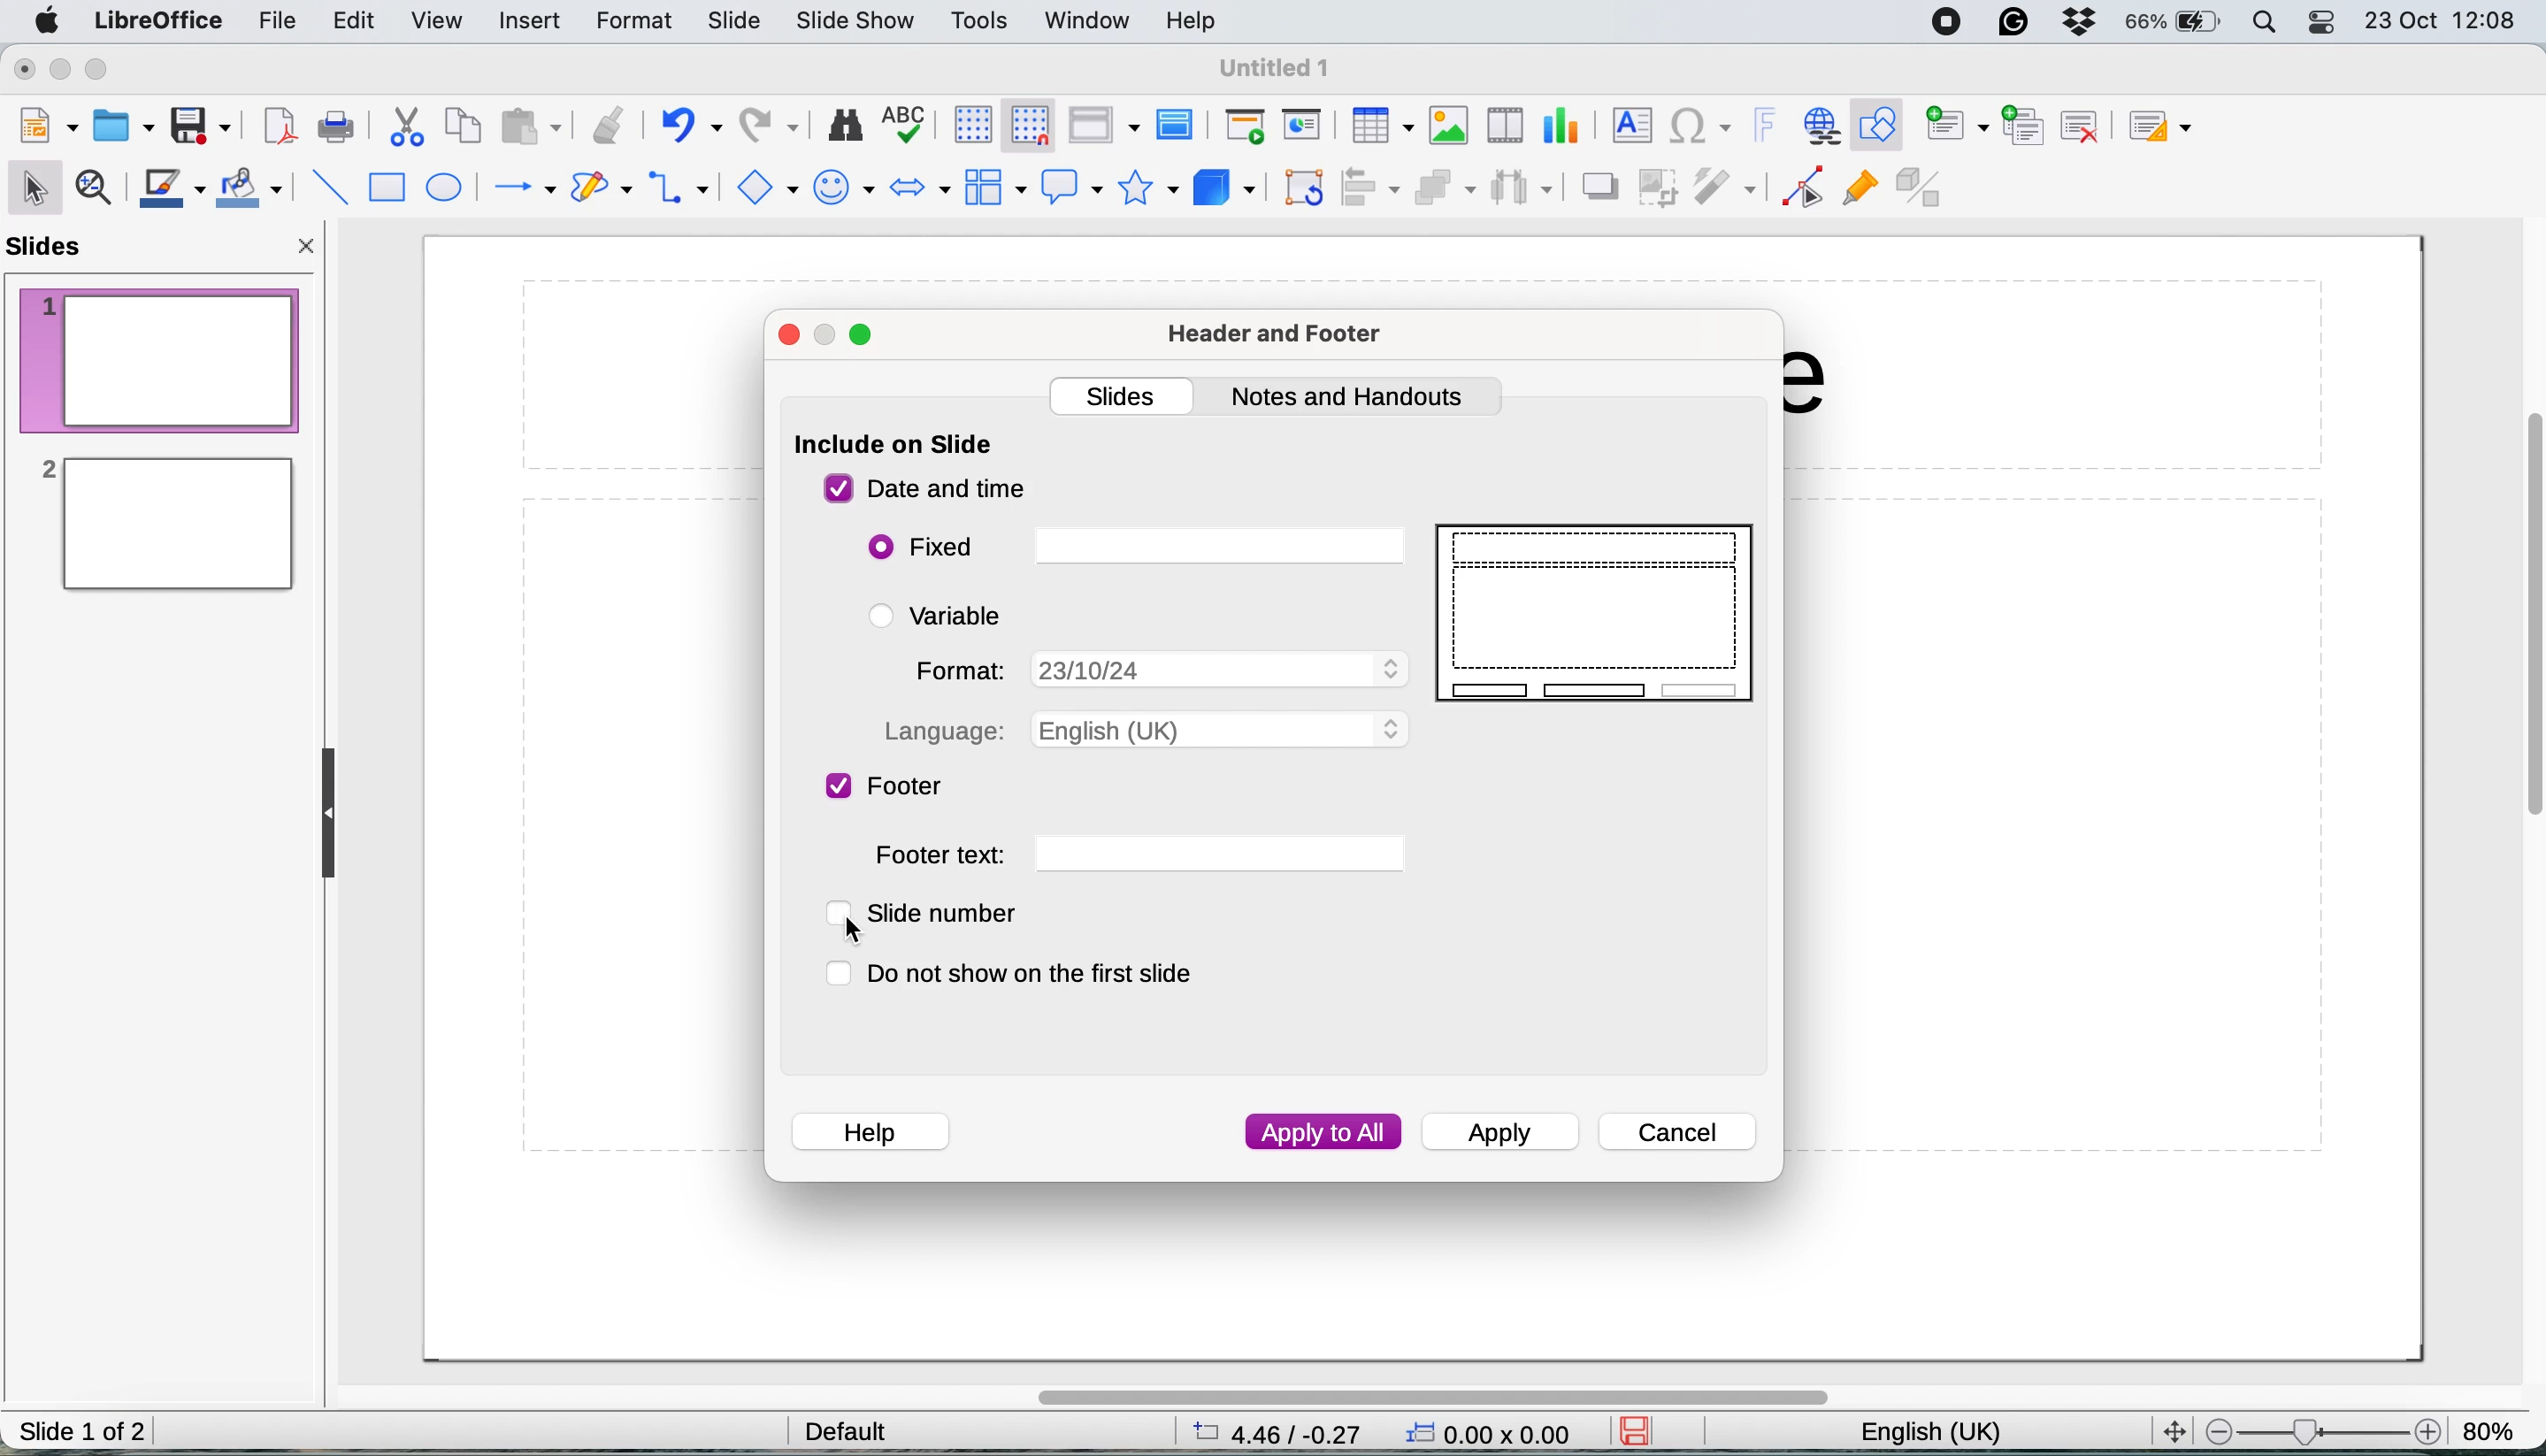  I want to click on snap to grid, so click(1022, 123).